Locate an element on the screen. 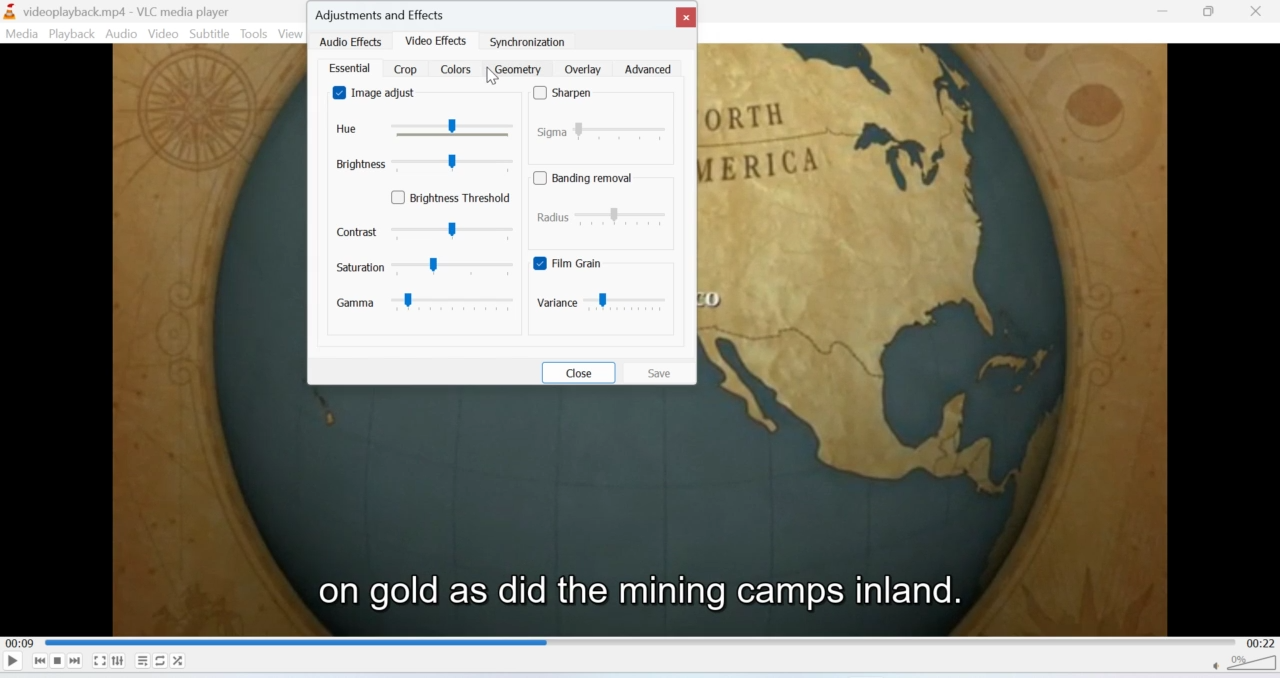 The image size is (1280, 678). sharpen is located at coordinates (570, 93).